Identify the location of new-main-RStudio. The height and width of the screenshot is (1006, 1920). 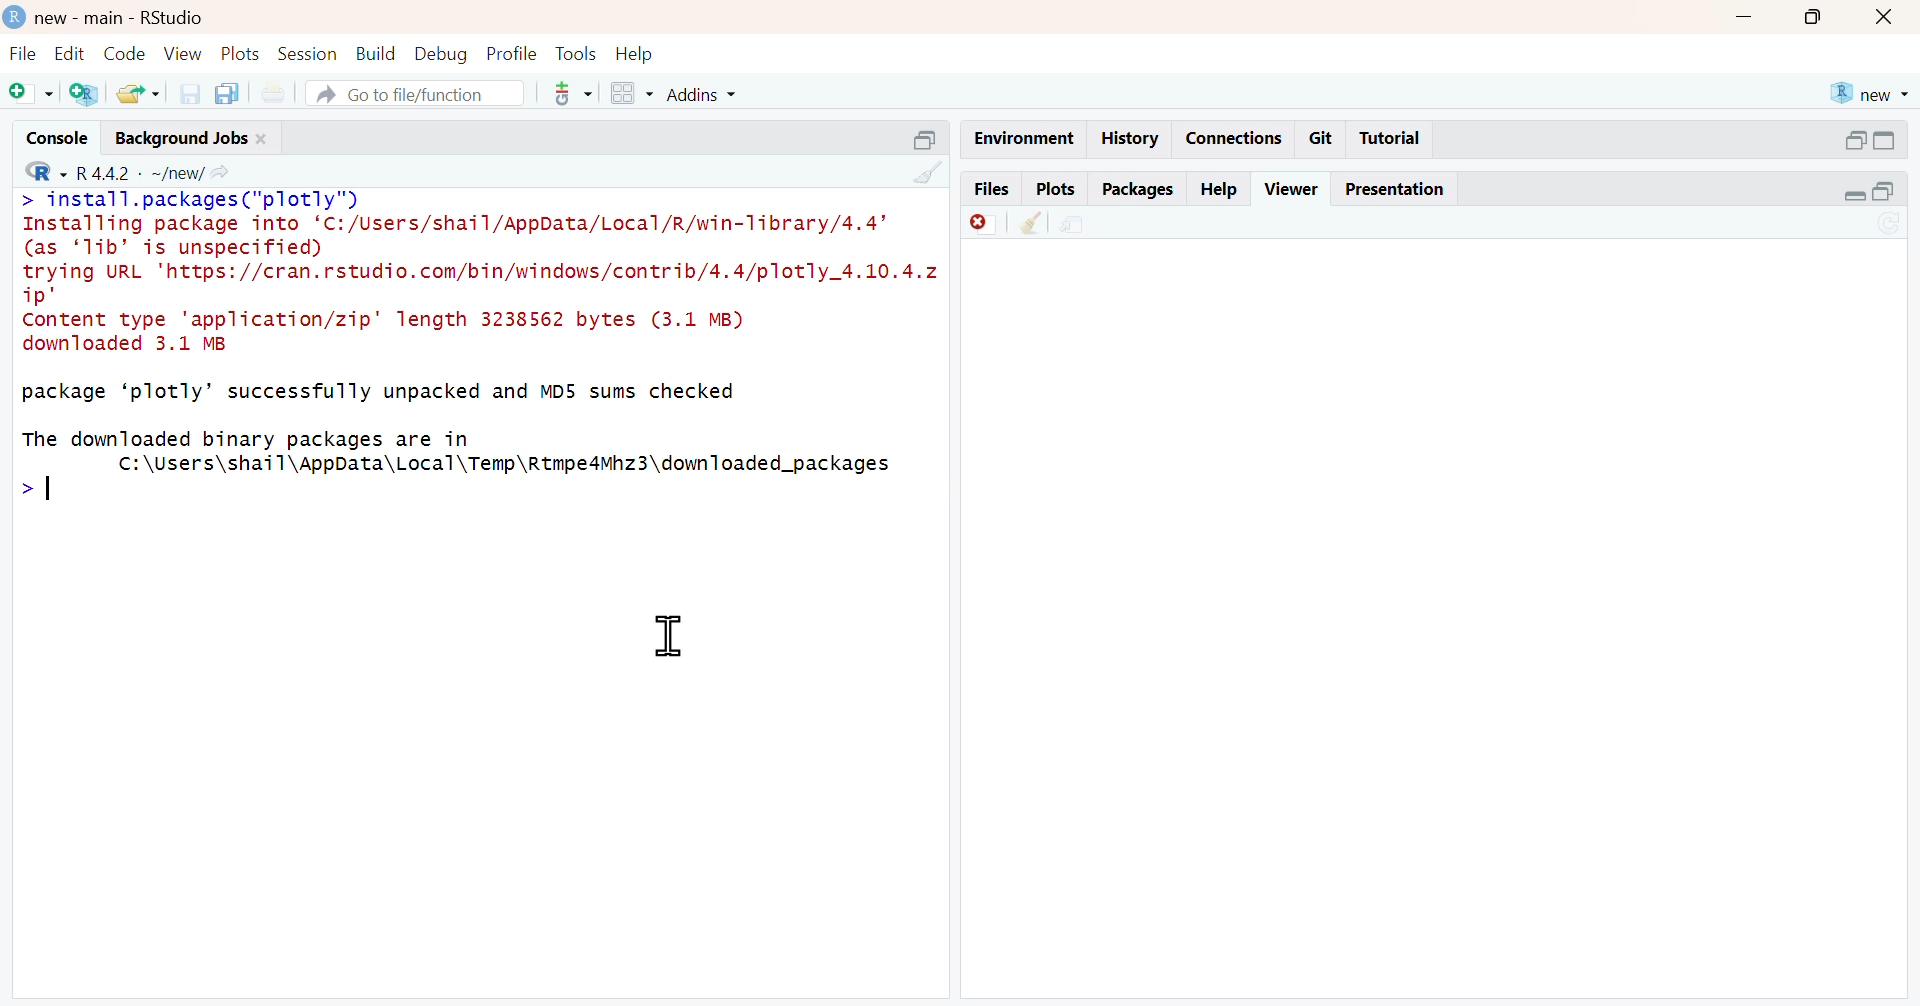
(123, 16).